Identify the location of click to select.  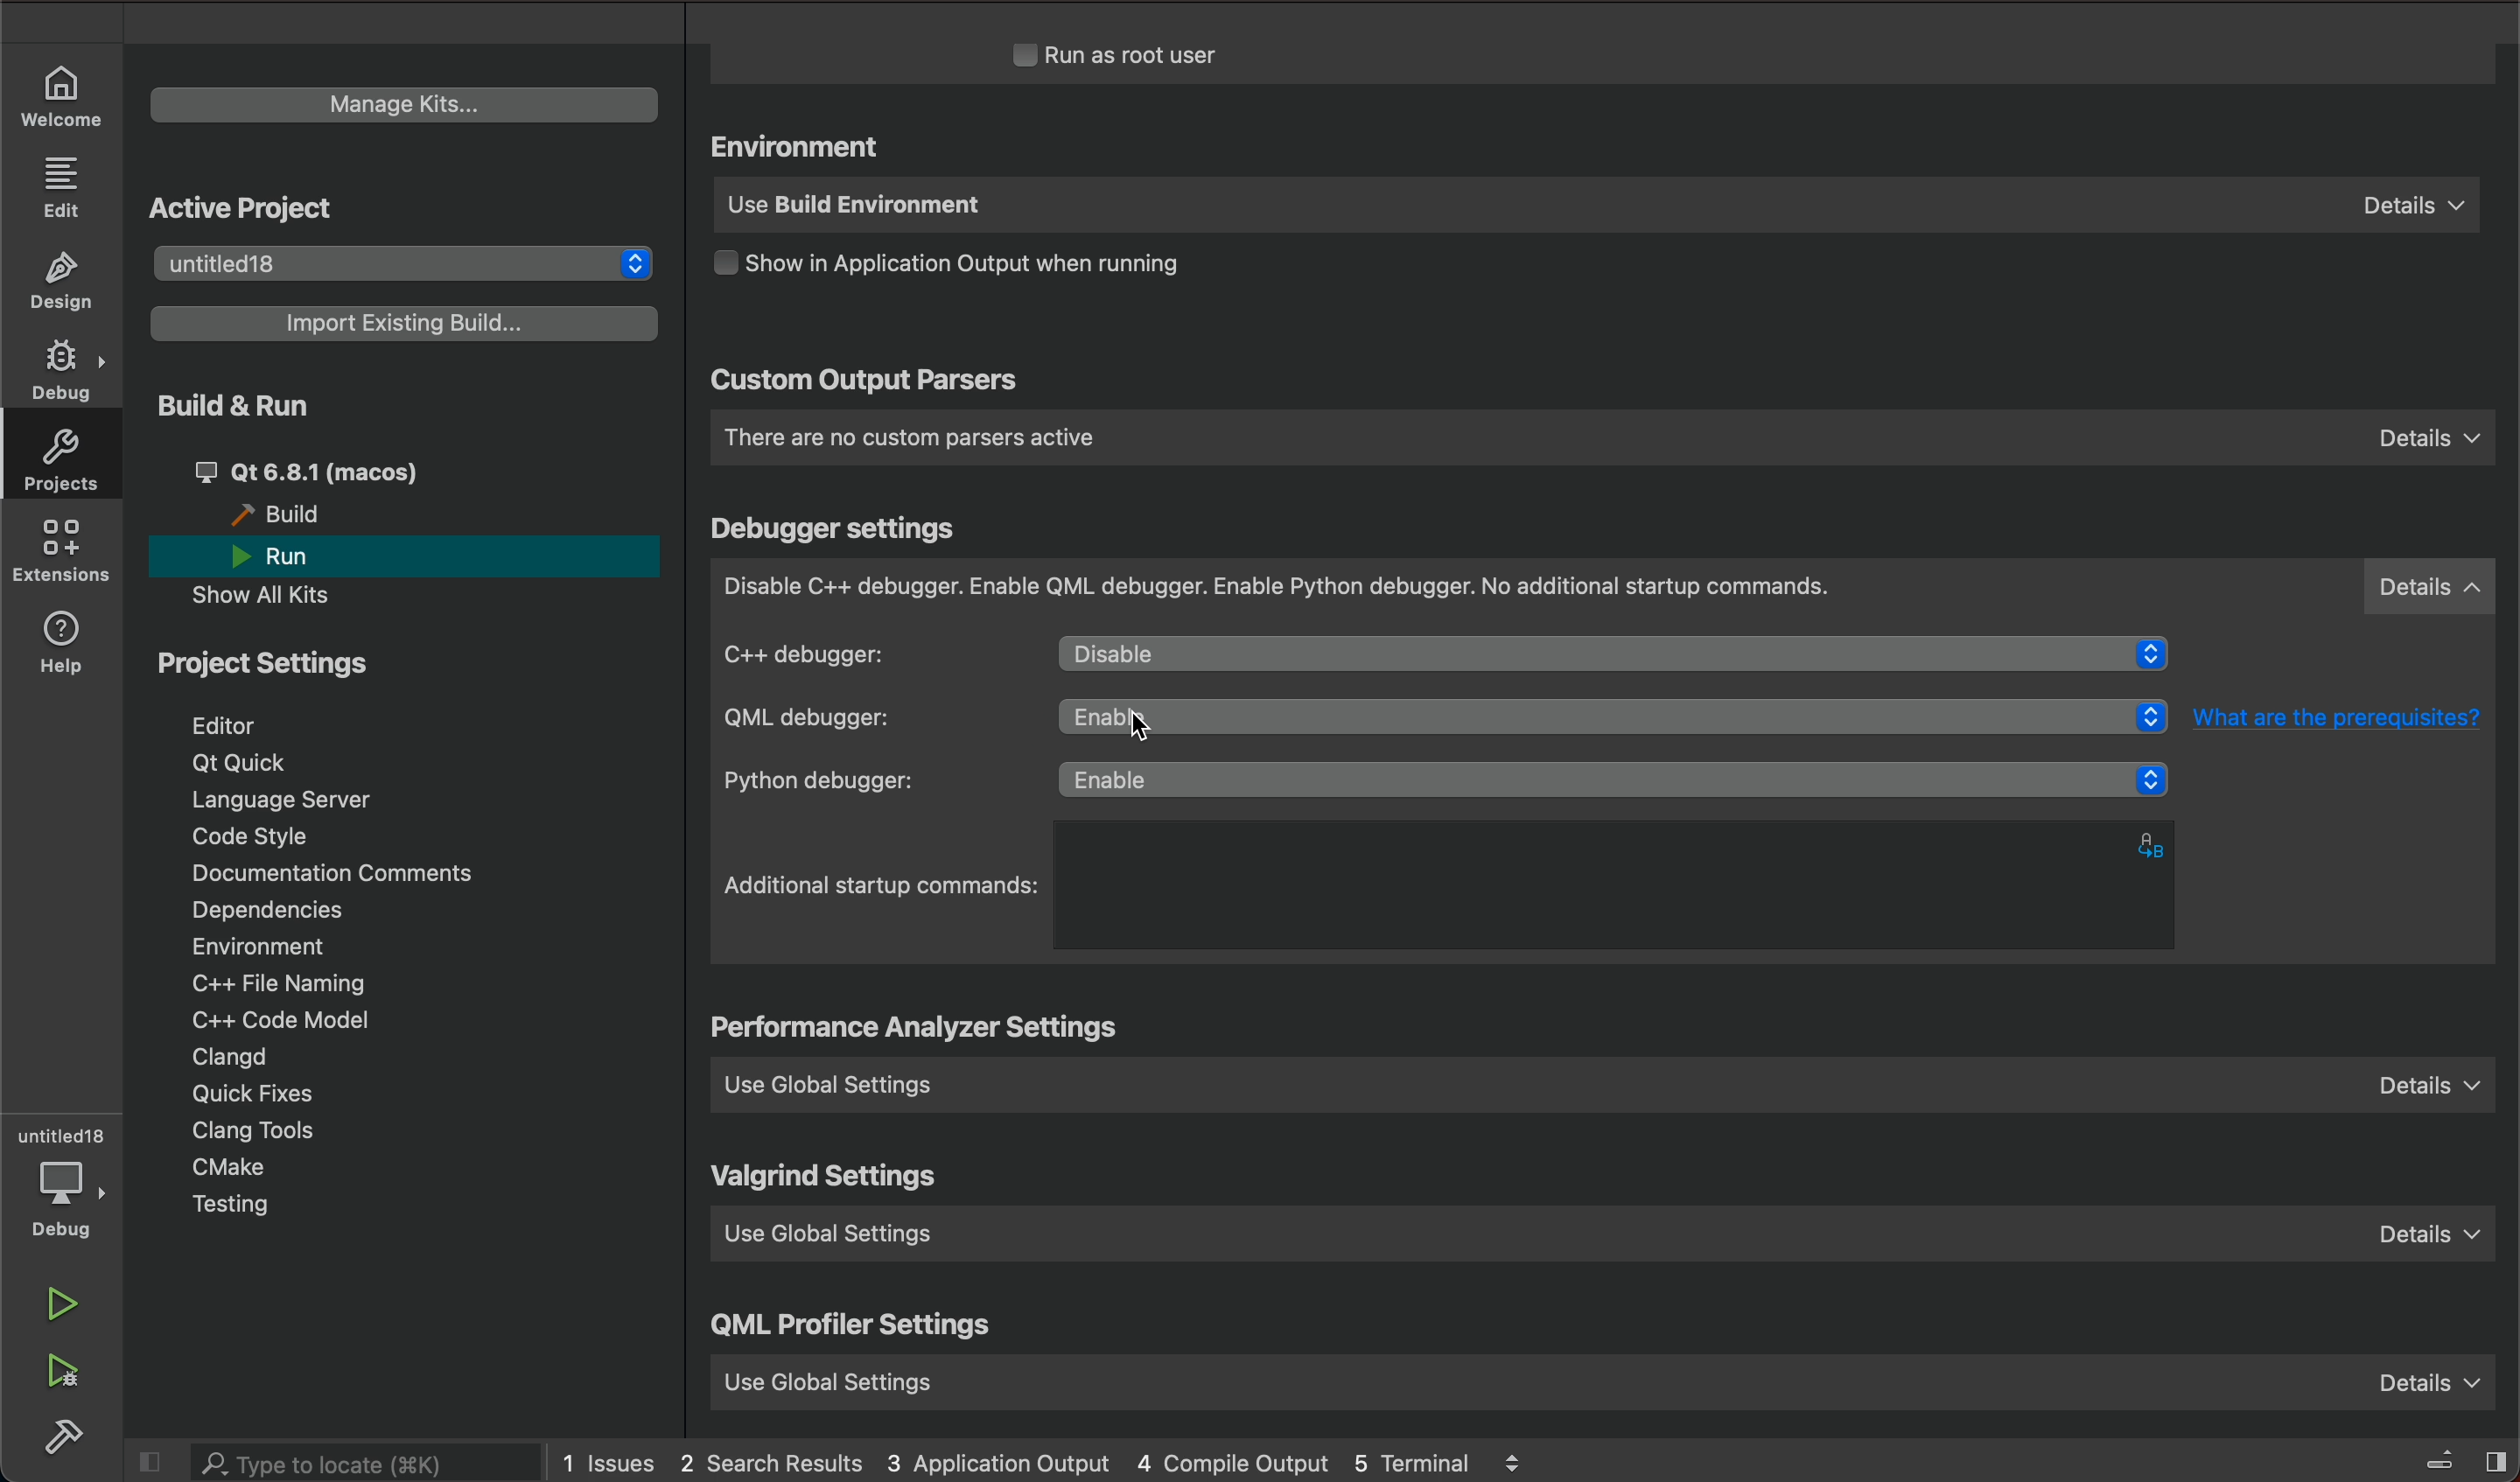
(1612, 718).